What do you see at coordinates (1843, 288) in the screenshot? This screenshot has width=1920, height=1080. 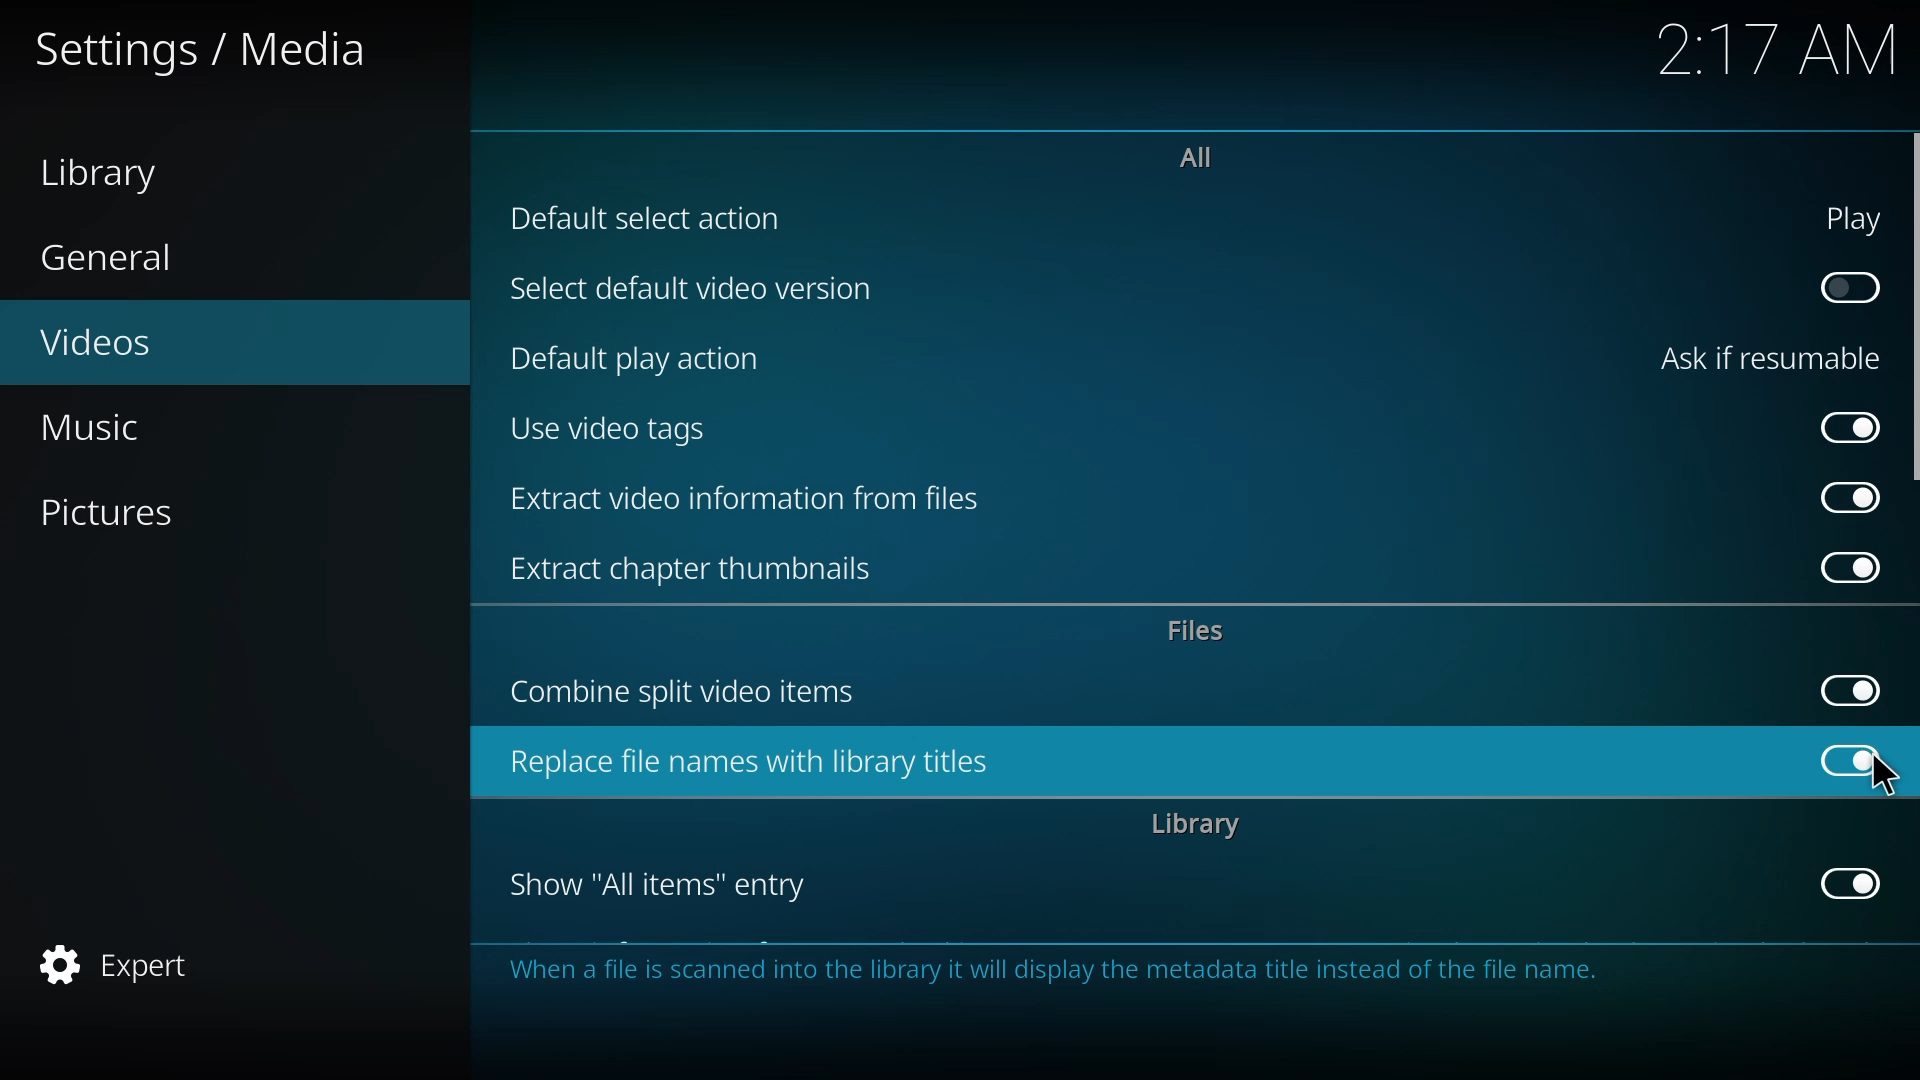 I see `click to enable` at bounding box center [1843, 288].